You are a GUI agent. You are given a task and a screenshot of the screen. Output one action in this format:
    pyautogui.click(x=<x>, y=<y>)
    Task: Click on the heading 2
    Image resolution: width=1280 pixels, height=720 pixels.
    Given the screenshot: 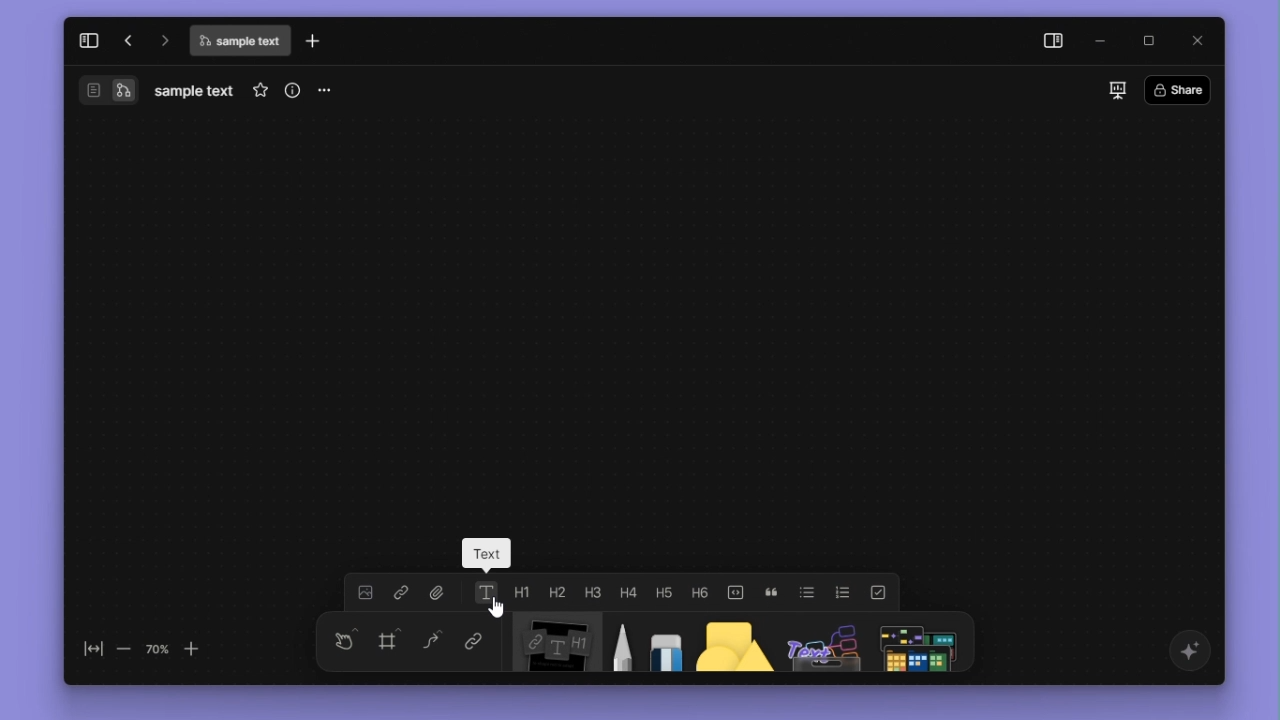 What is the action you would take?
    pyautogui.click(x=555, y=592)
    